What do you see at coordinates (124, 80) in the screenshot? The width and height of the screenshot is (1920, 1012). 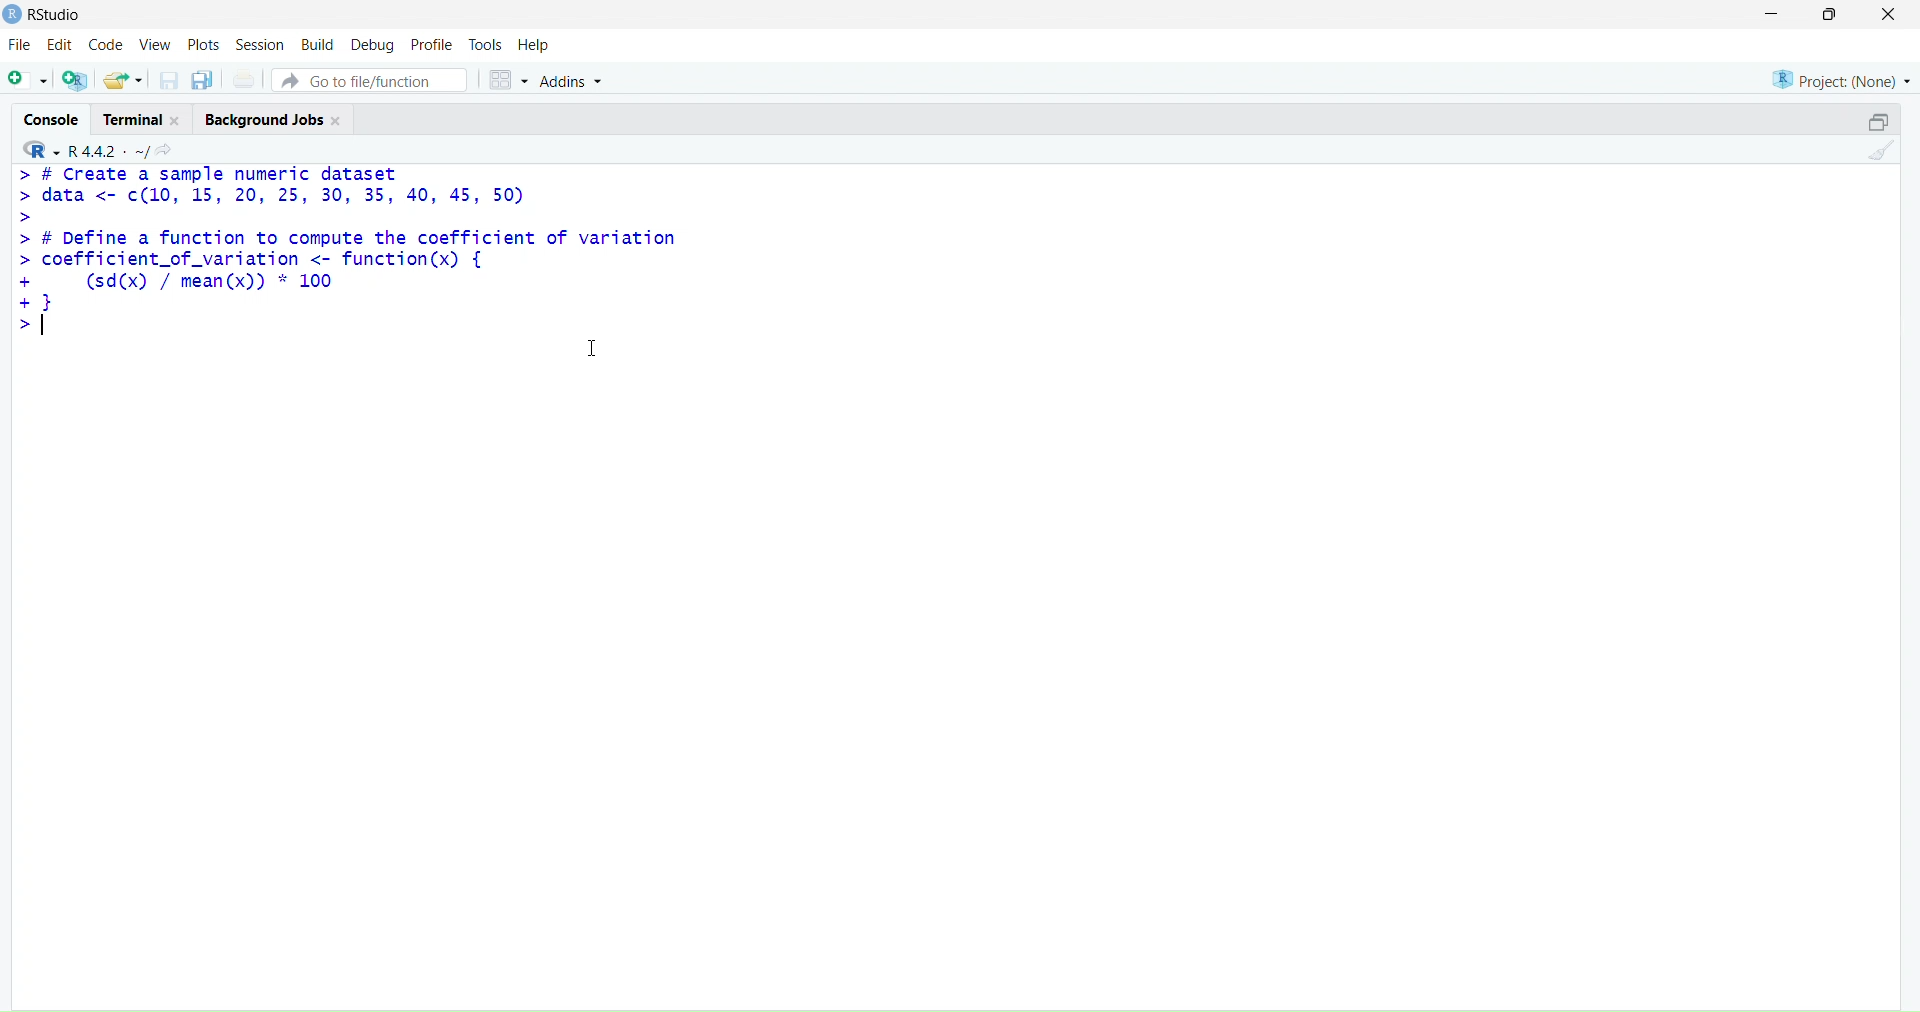 I see `share folder as` at bounding box center [124, 80].